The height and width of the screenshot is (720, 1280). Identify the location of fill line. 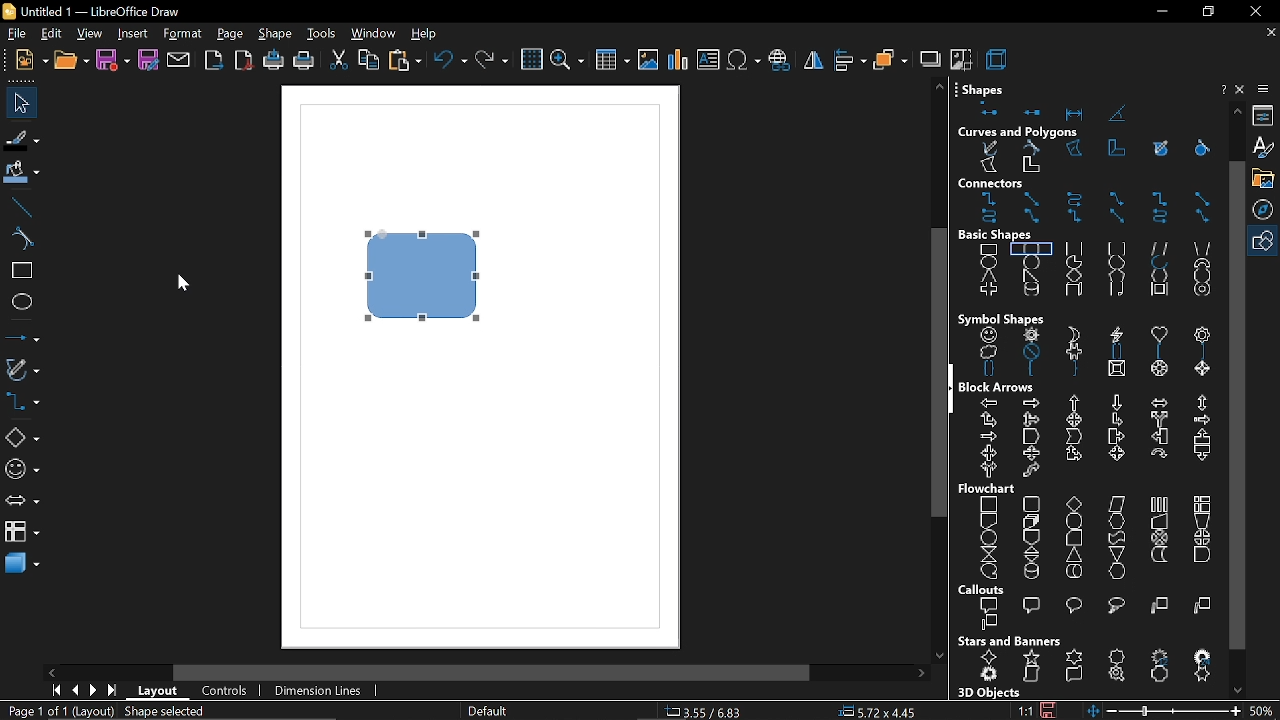
(22, 141).